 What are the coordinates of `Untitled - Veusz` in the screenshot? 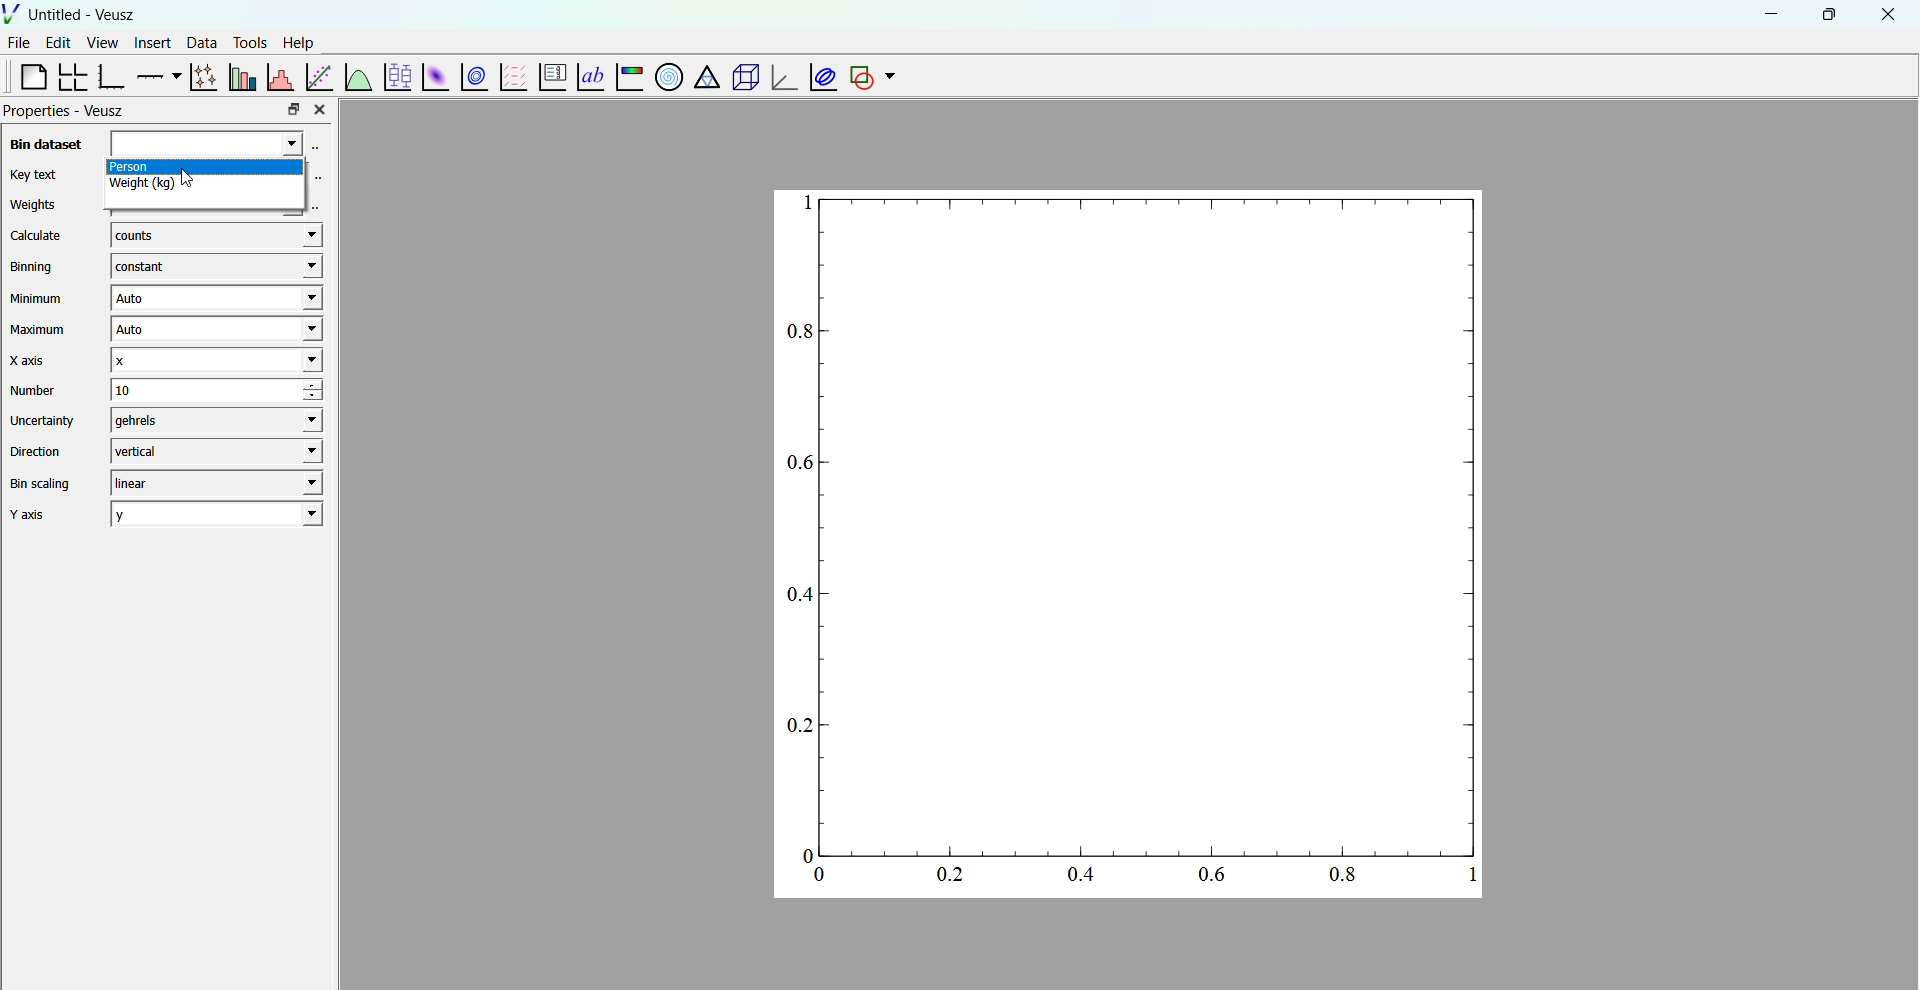 It's located at (84, 15).